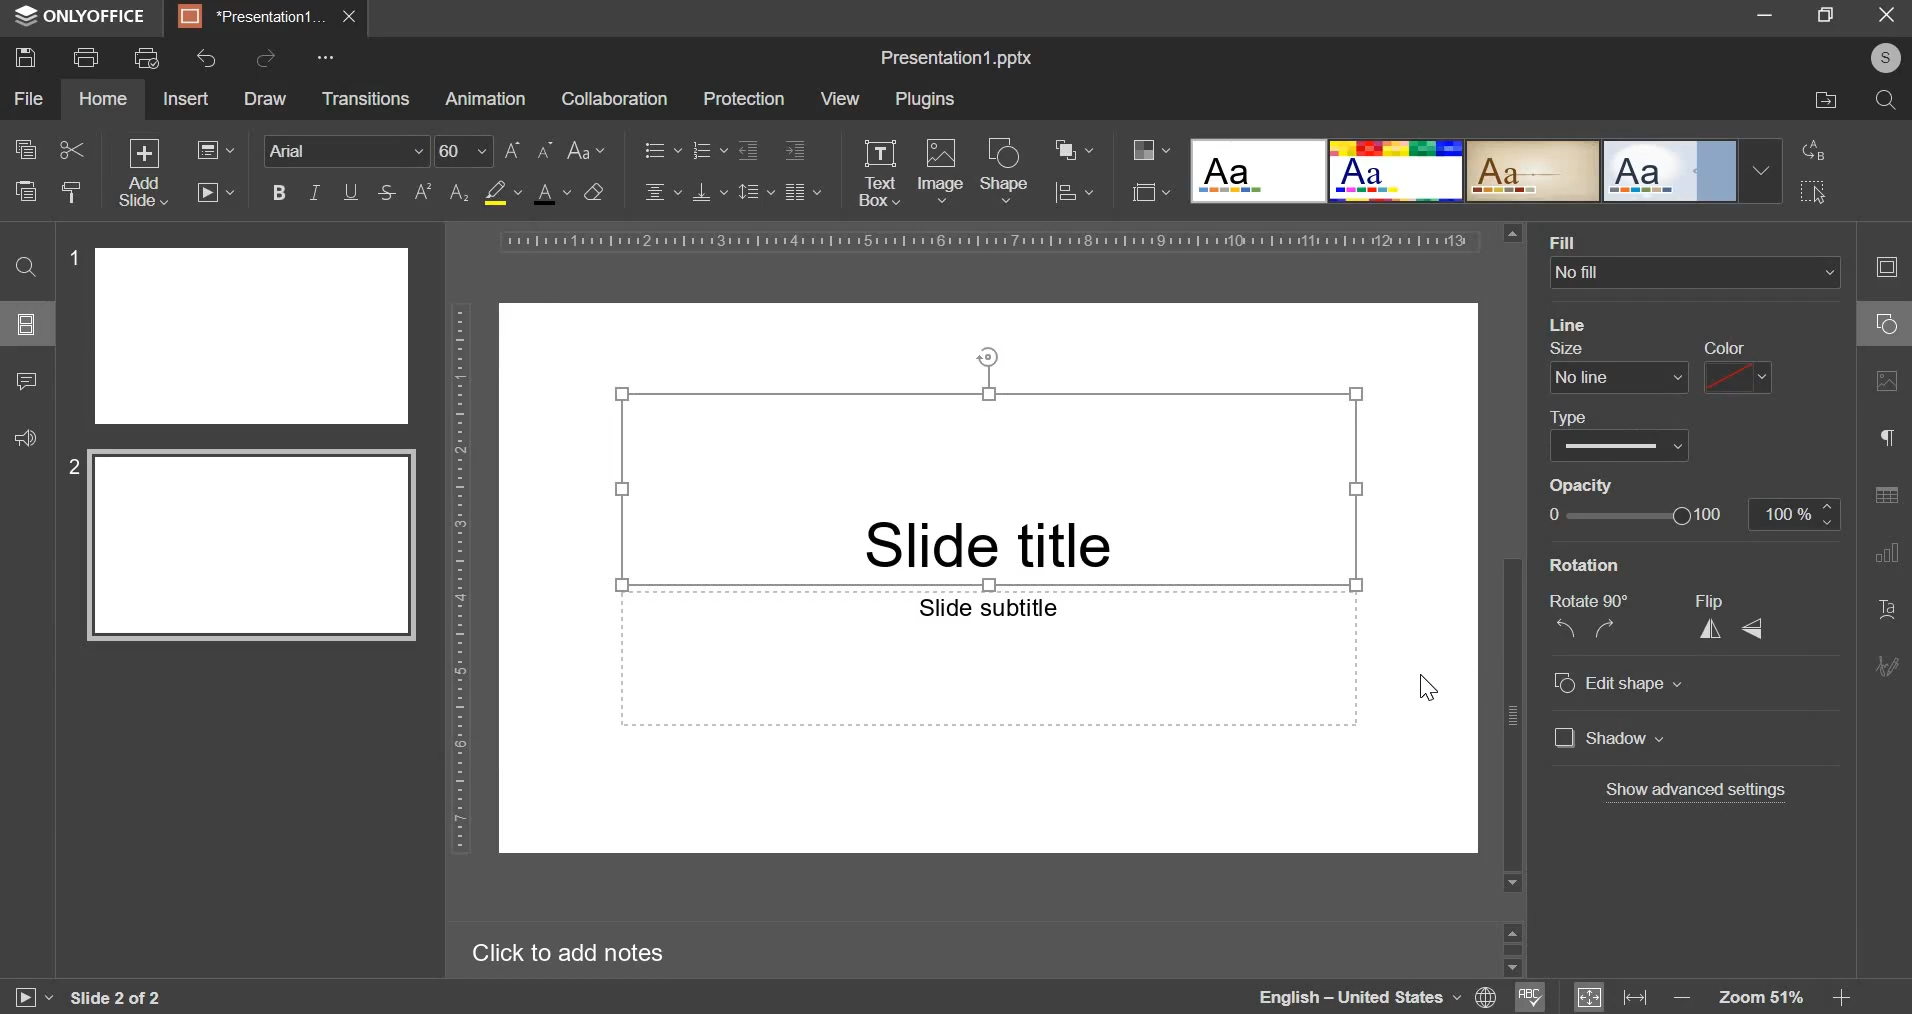 The height and width of the screenshot is (1014, 1912). What do you see at coordinates (350, 190) in the screenshot?
I see `underline` at bounding box center [350, 190].